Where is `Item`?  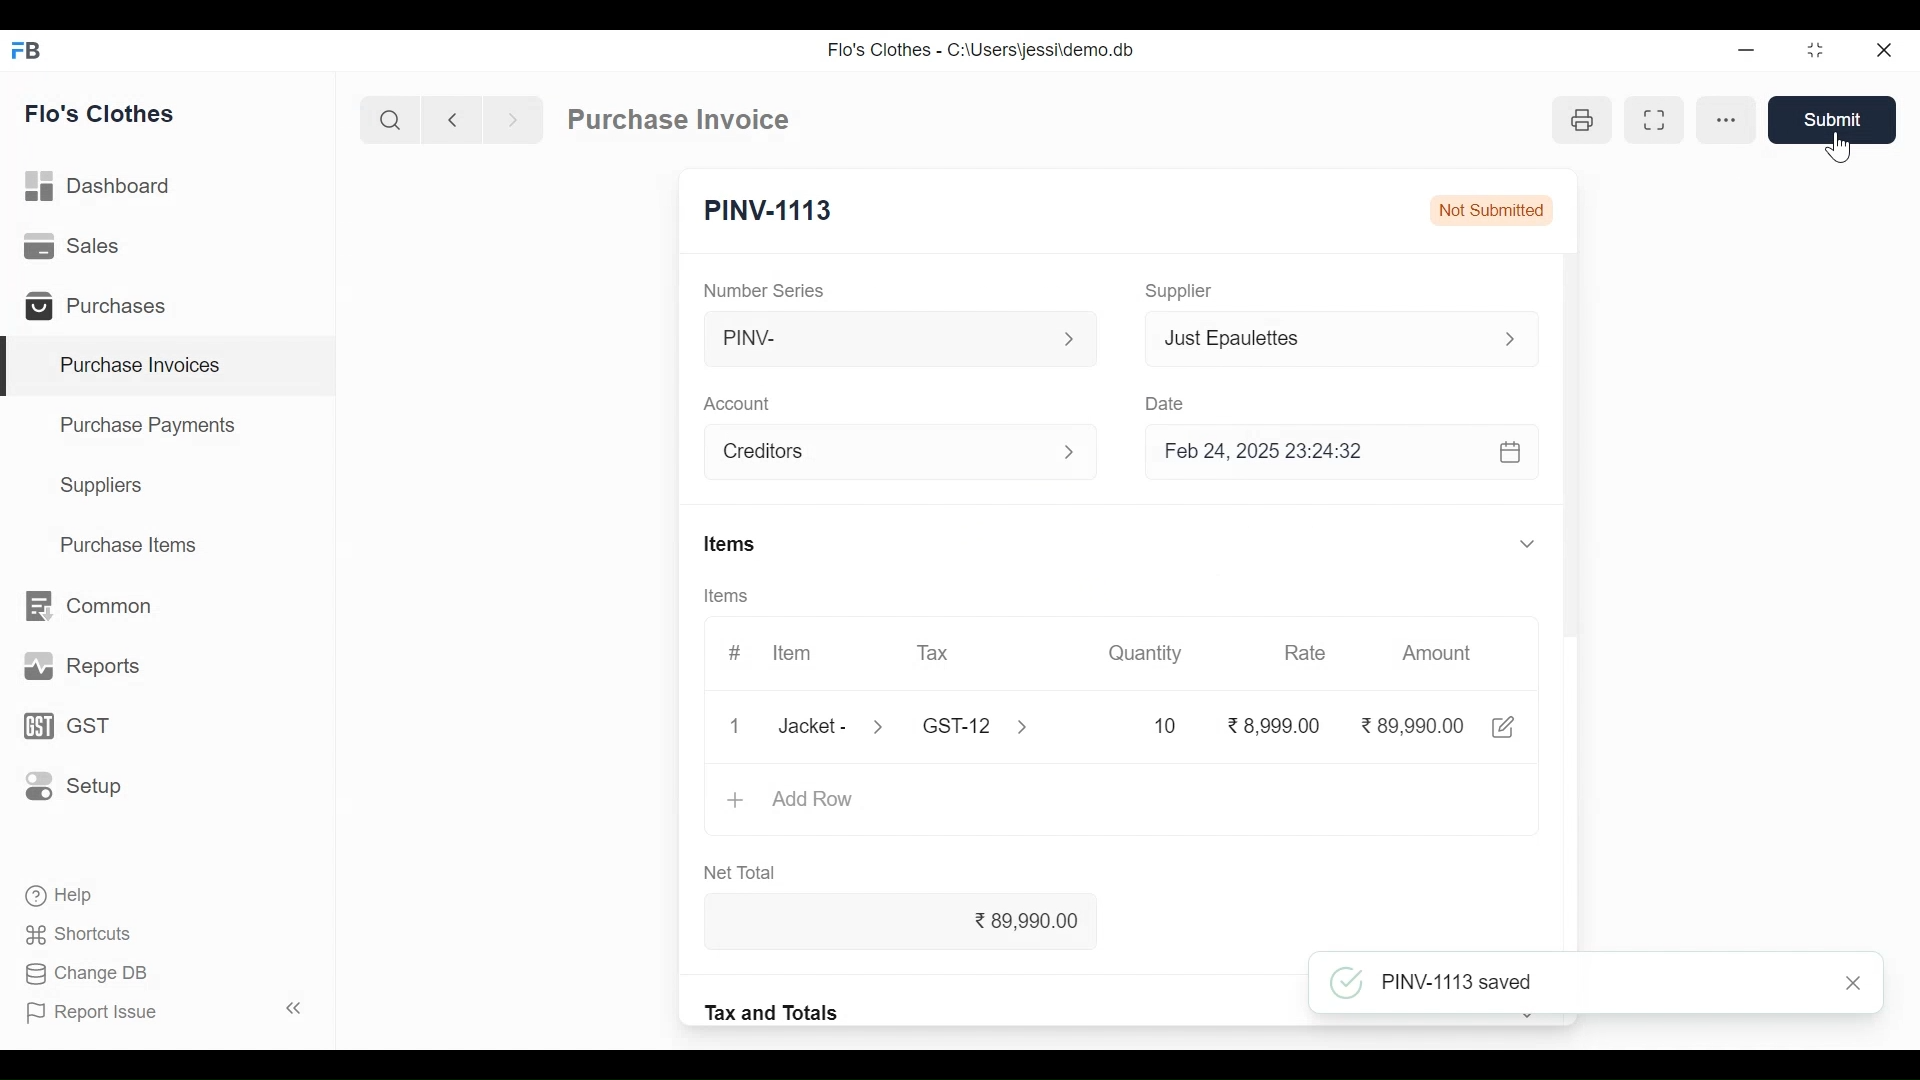 Item is located at coordinates (793, 651).